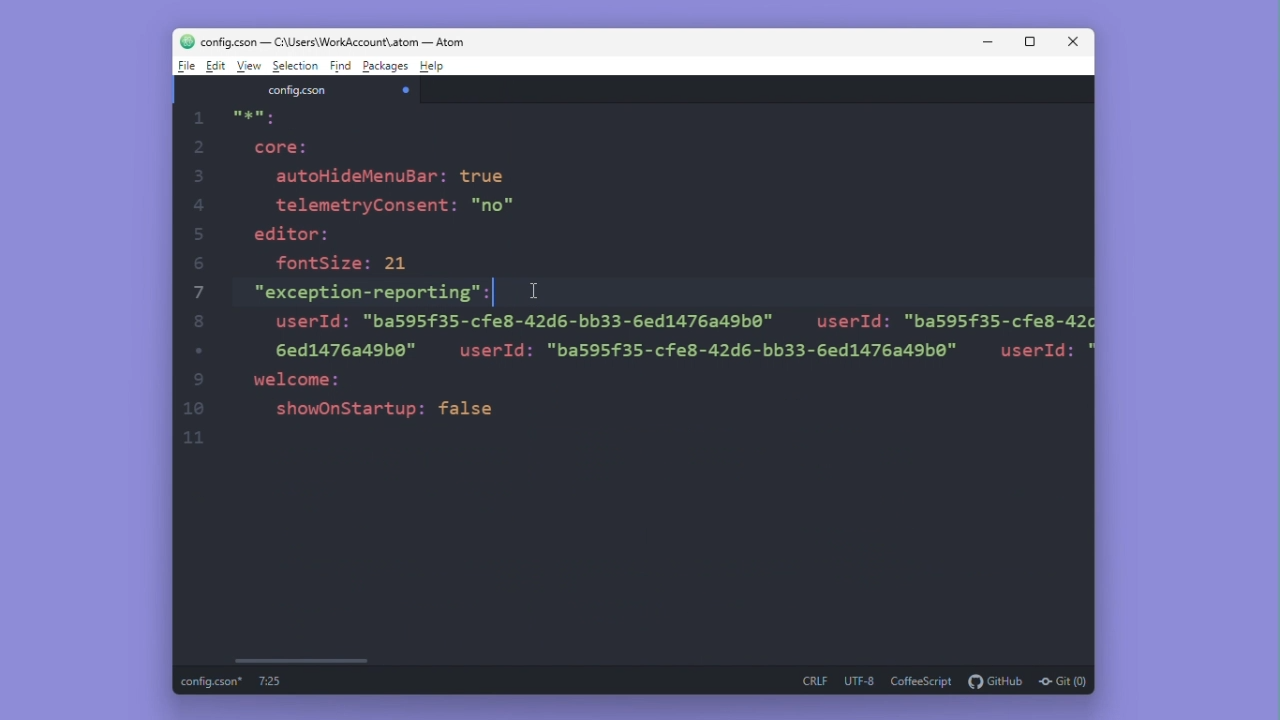 The image size is (1280, 720). Describe the element at coordinates (199, 280) in the screenshot. I see `1 2 3 4 5 6 7 8 9 10 11` at that location.